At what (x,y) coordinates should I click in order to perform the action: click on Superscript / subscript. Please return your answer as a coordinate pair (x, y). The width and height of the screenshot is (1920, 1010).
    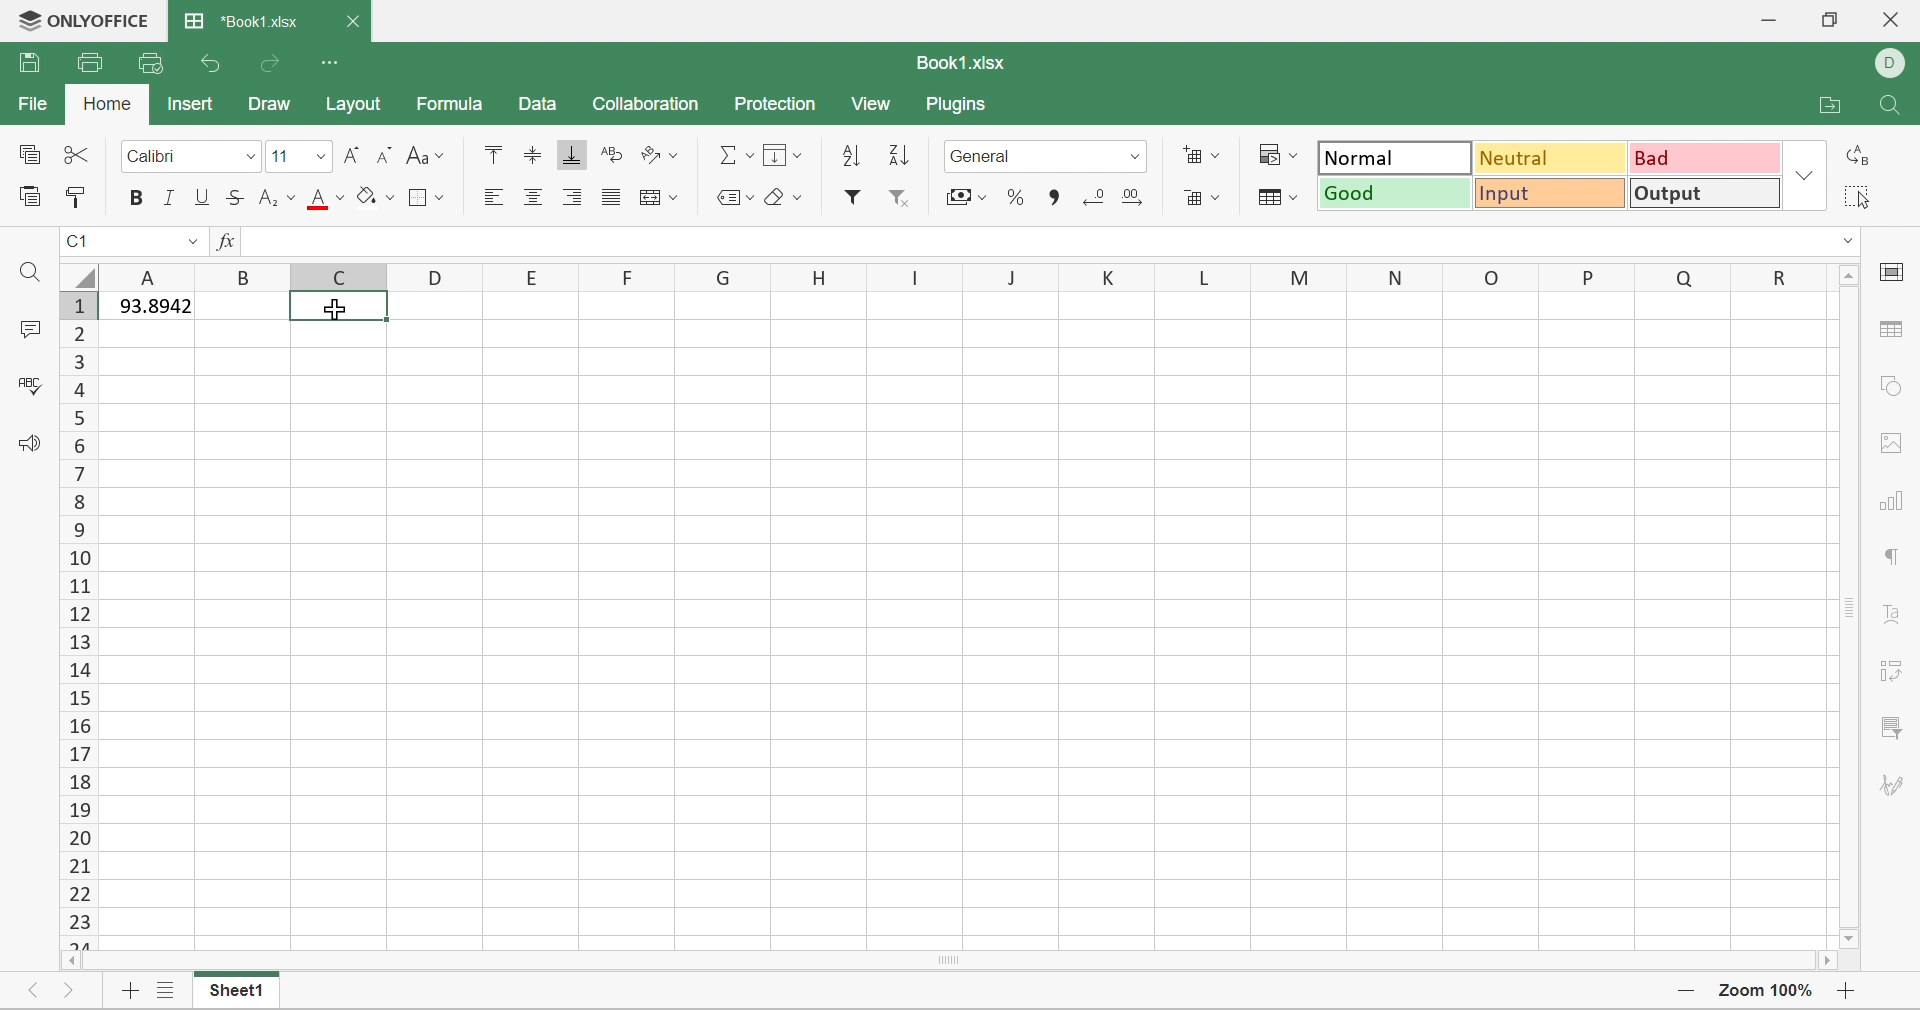
    Looking at the image, I should click on (279, 197).